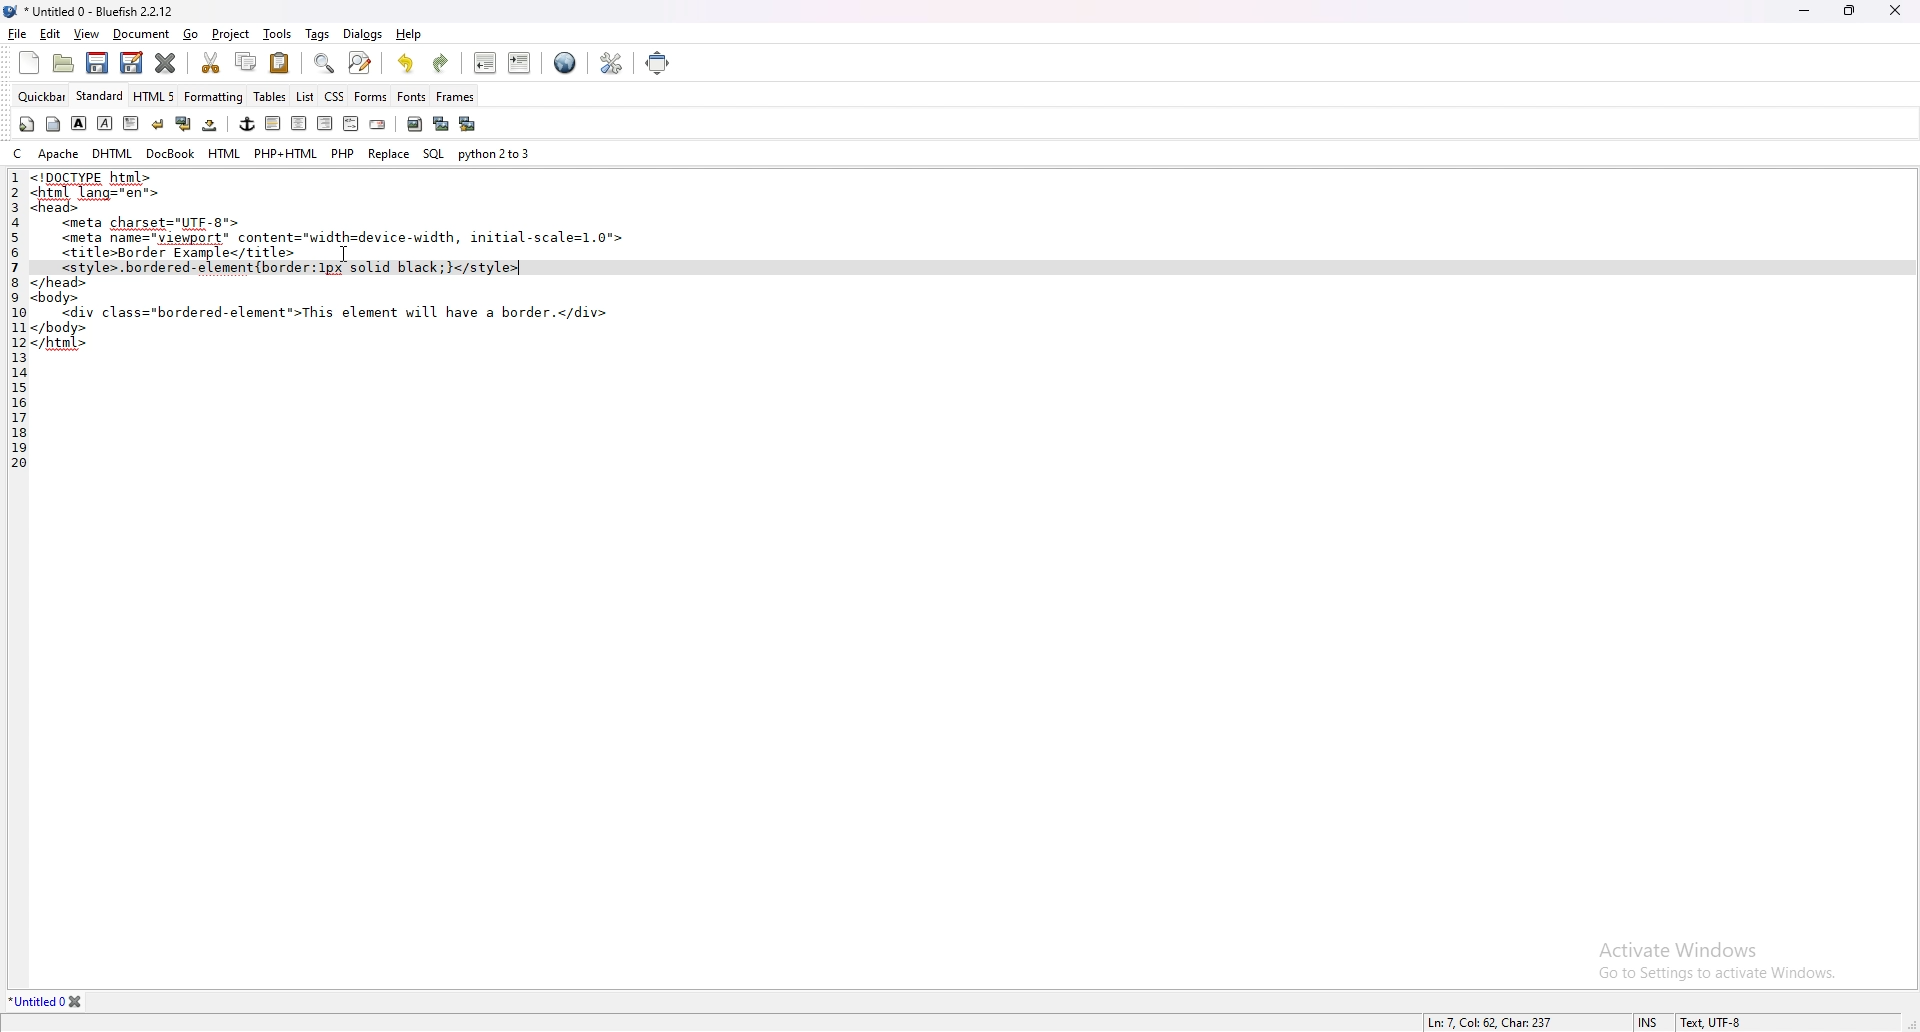 This screenshot has height=1032, width=1920. Describe the element at coordinates (371, 96) in the screenshot. I see `forms` at that location.